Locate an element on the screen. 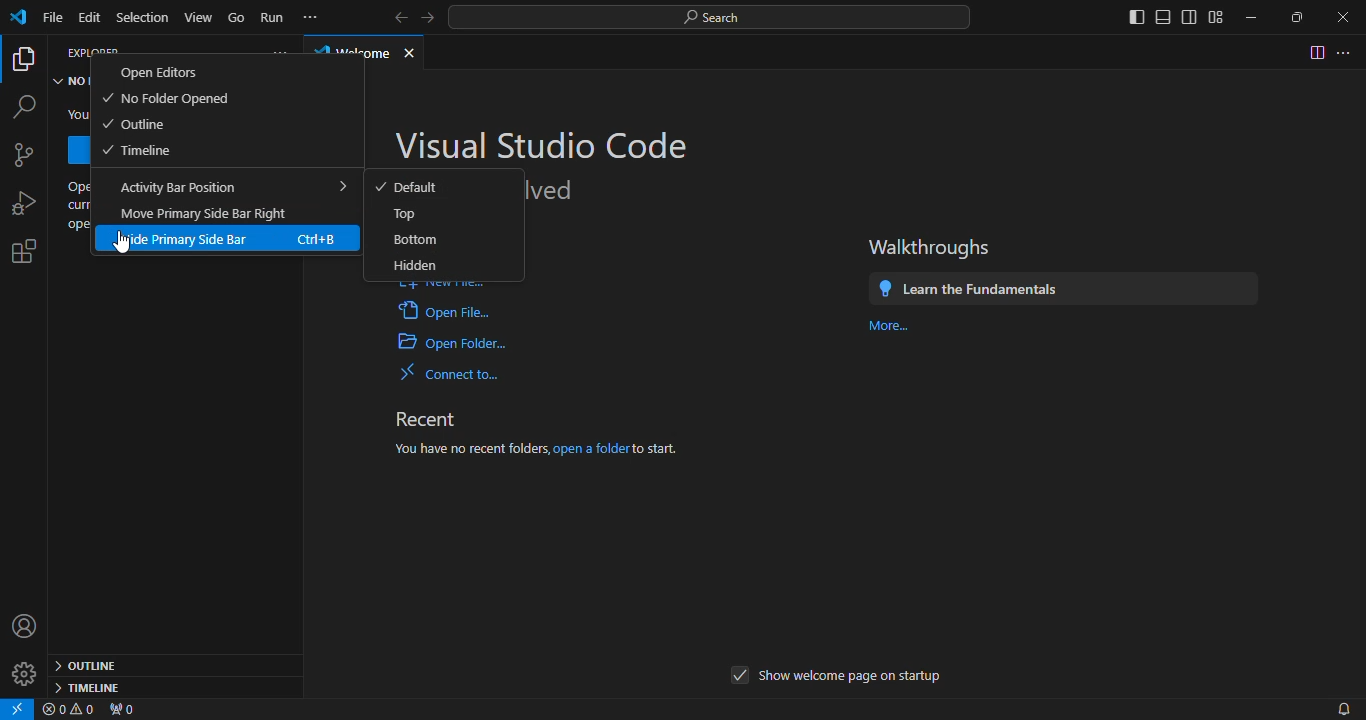  logo is located at coordinates (18, 19).